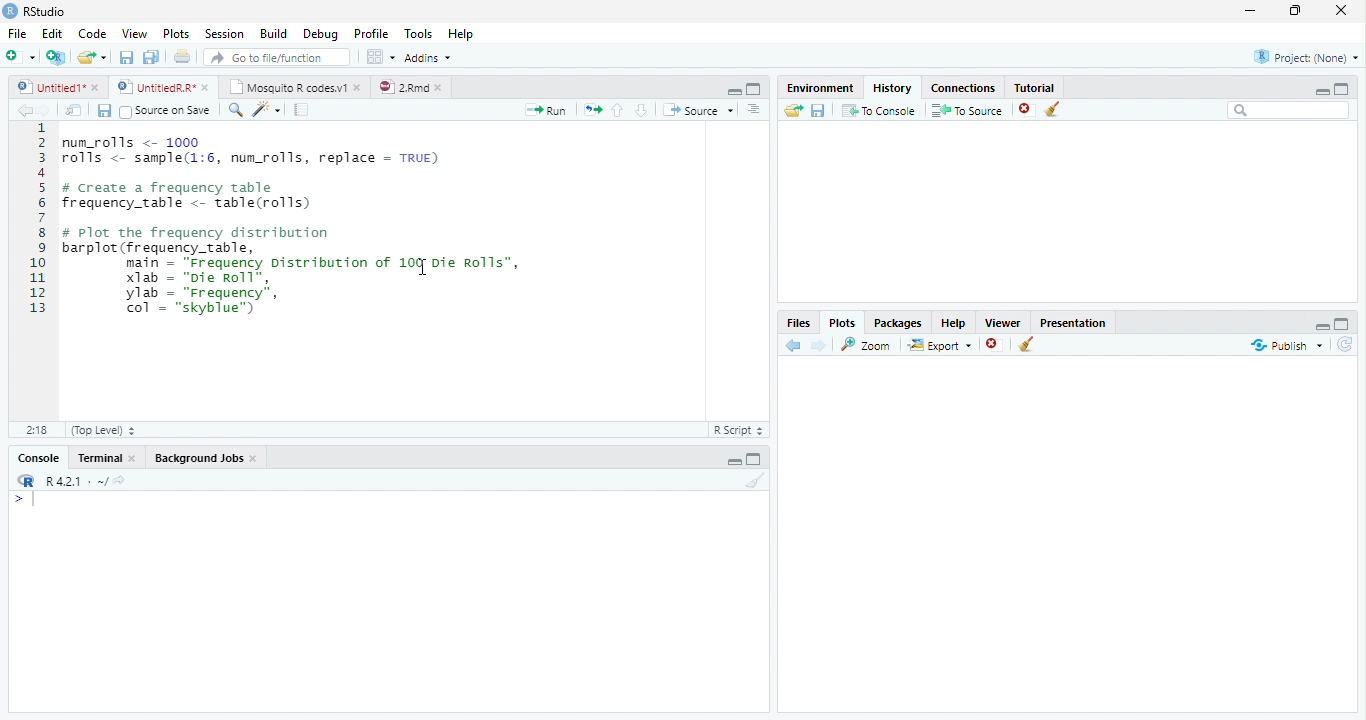 This screenshot has width=1366, height=720. What do you see at coordinates (275, 33) in the screenshot?
I see `Build` at bounding box center [275, 33].